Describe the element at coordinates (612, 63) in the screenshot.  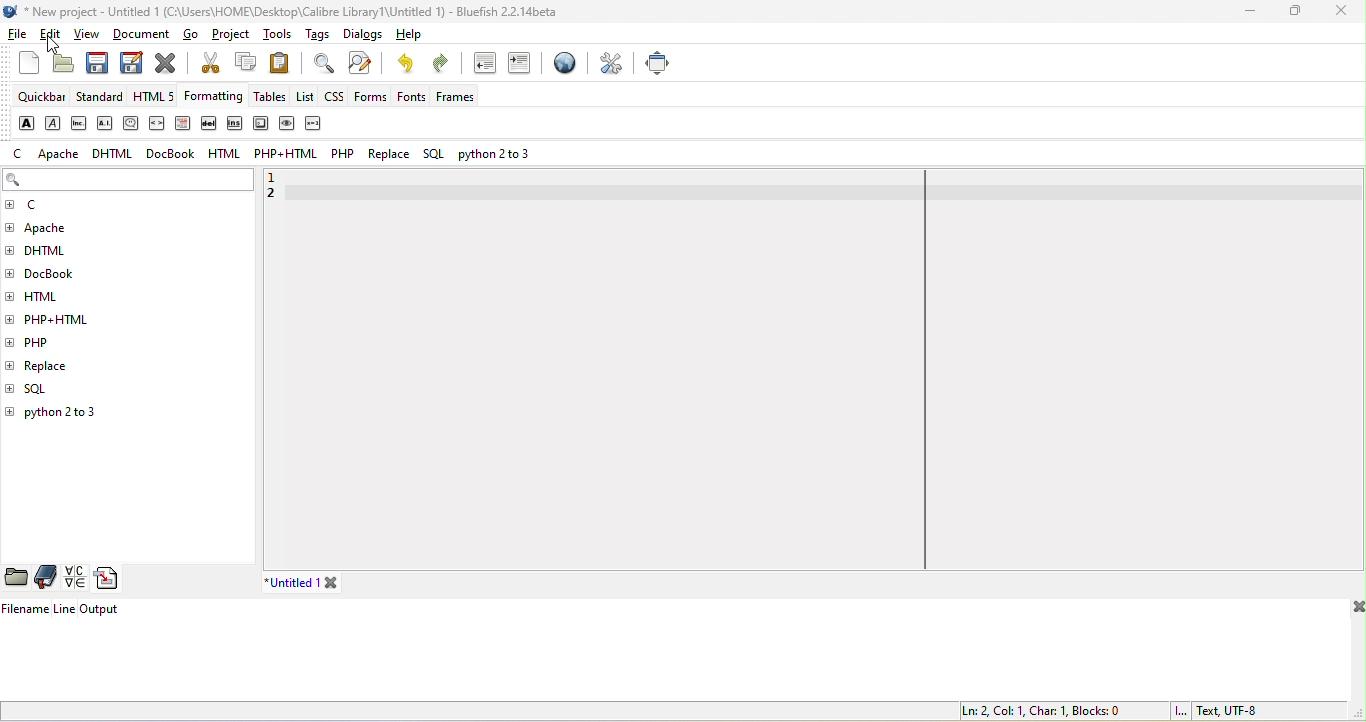
I see `preferences` at that location.